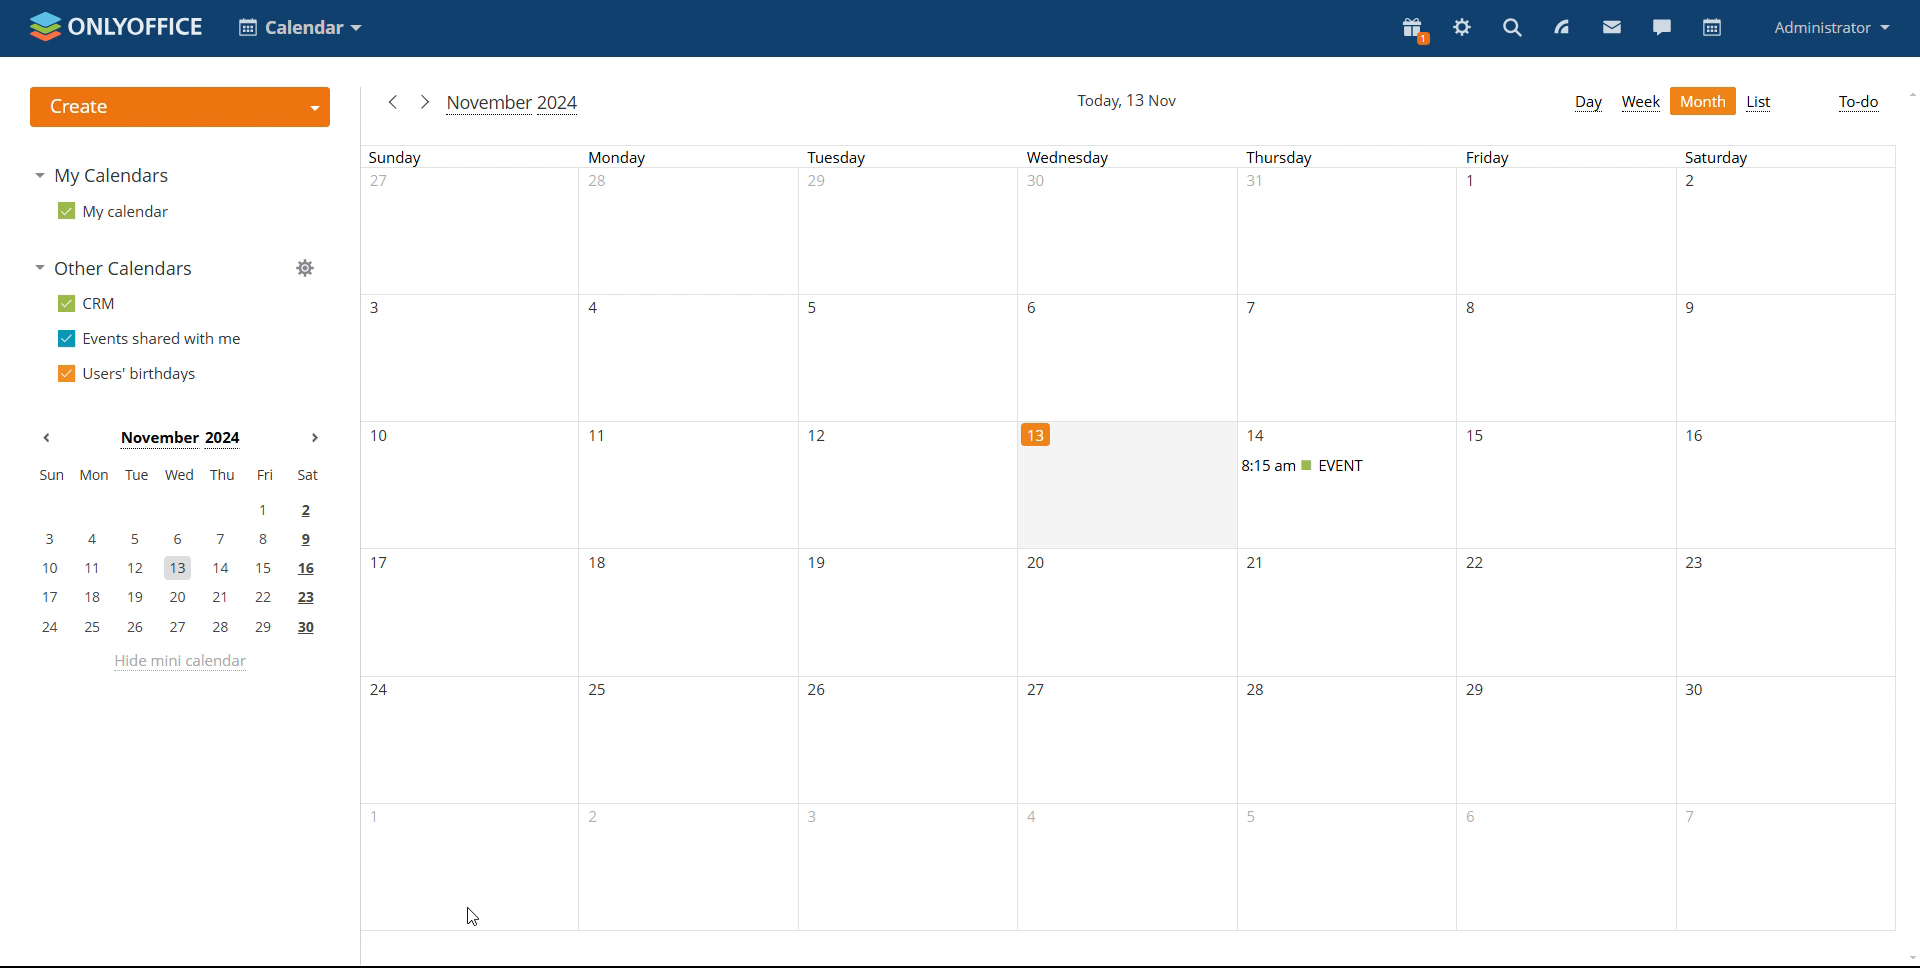 Image resolution: width=1920 pixels, height=968 pixels. Describe the element at coordinates (50, 438) in the screenshot. I see `previous month` at that location.